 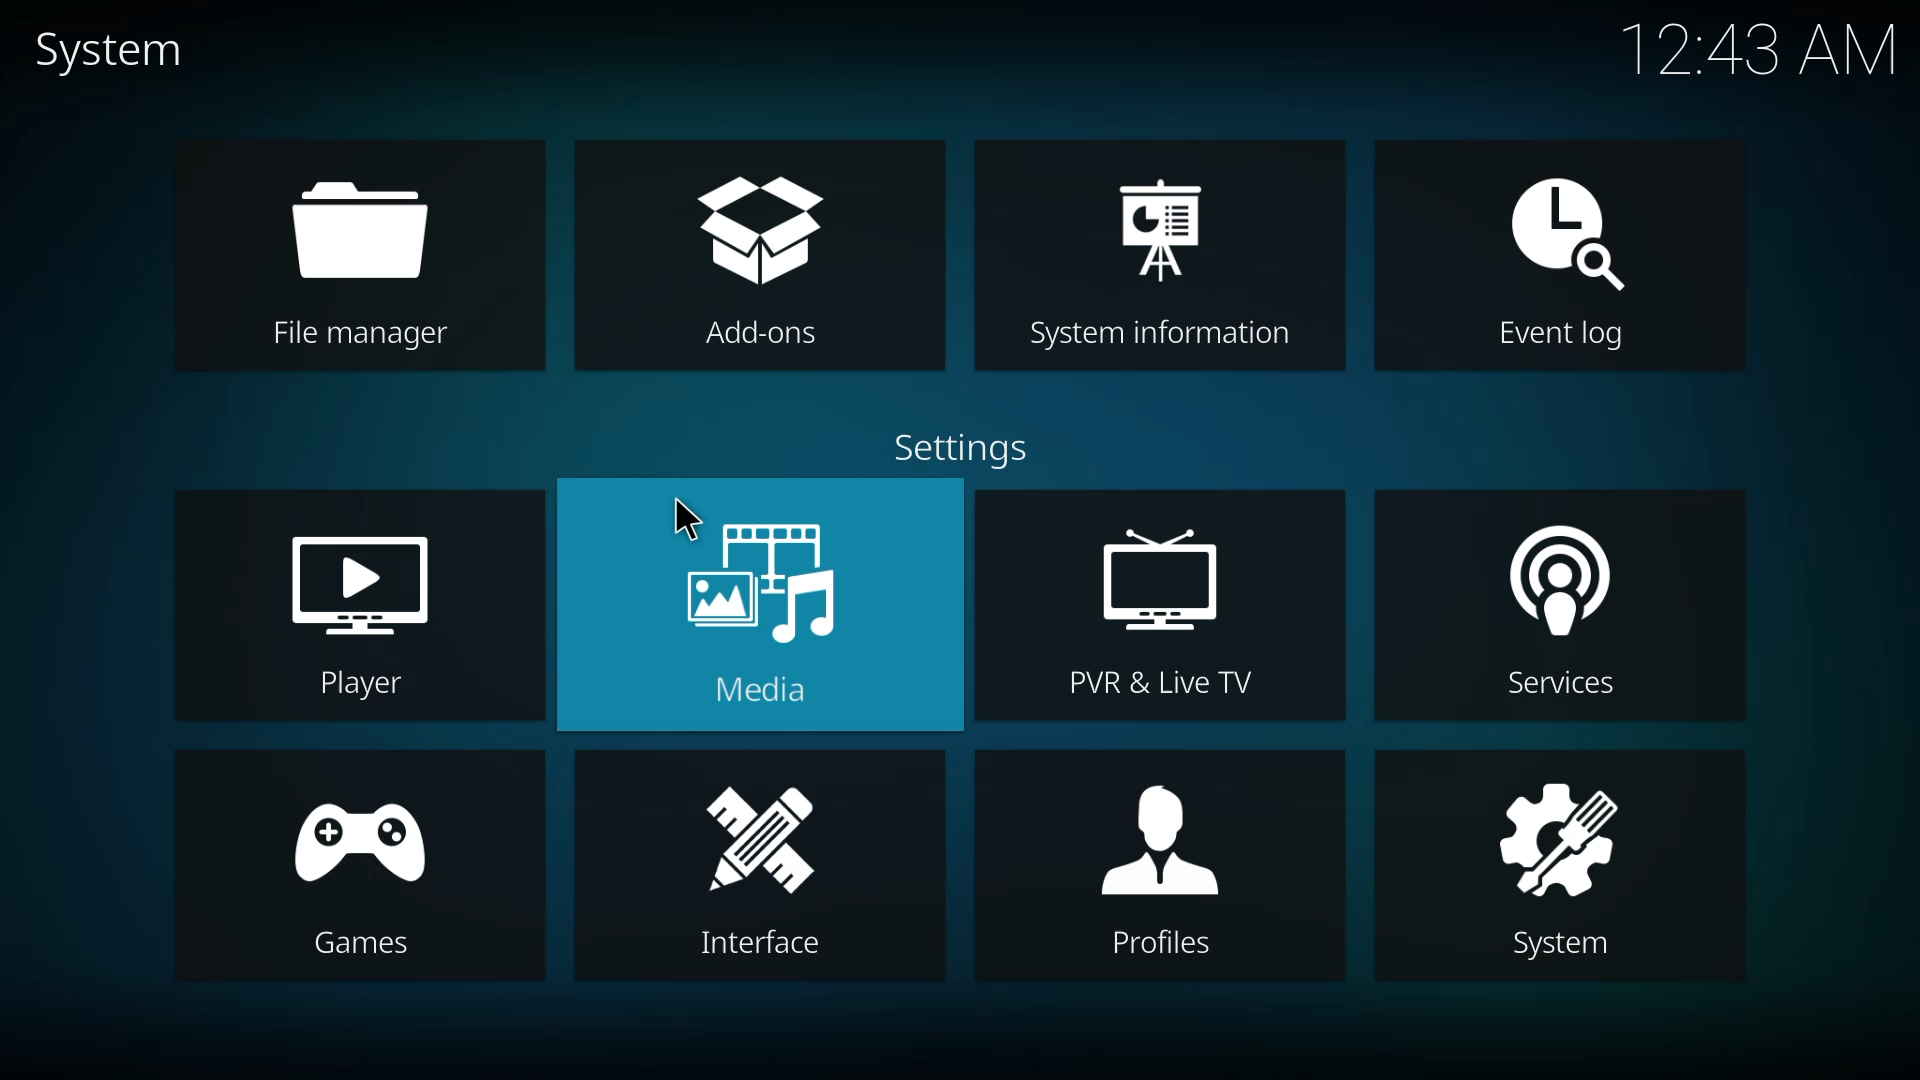 I want to click on event log, so click(x=1556, y=259).